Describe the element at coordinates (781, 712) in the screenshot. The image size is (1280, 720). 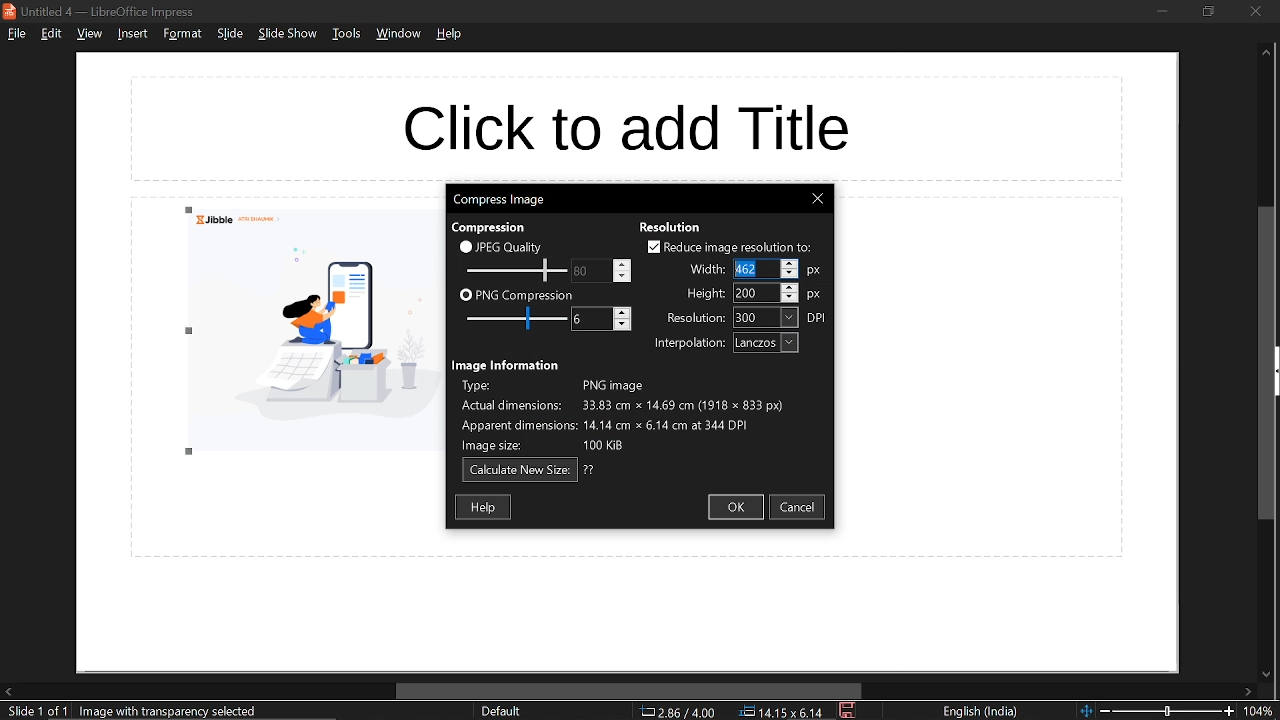
I see `position` at that location.